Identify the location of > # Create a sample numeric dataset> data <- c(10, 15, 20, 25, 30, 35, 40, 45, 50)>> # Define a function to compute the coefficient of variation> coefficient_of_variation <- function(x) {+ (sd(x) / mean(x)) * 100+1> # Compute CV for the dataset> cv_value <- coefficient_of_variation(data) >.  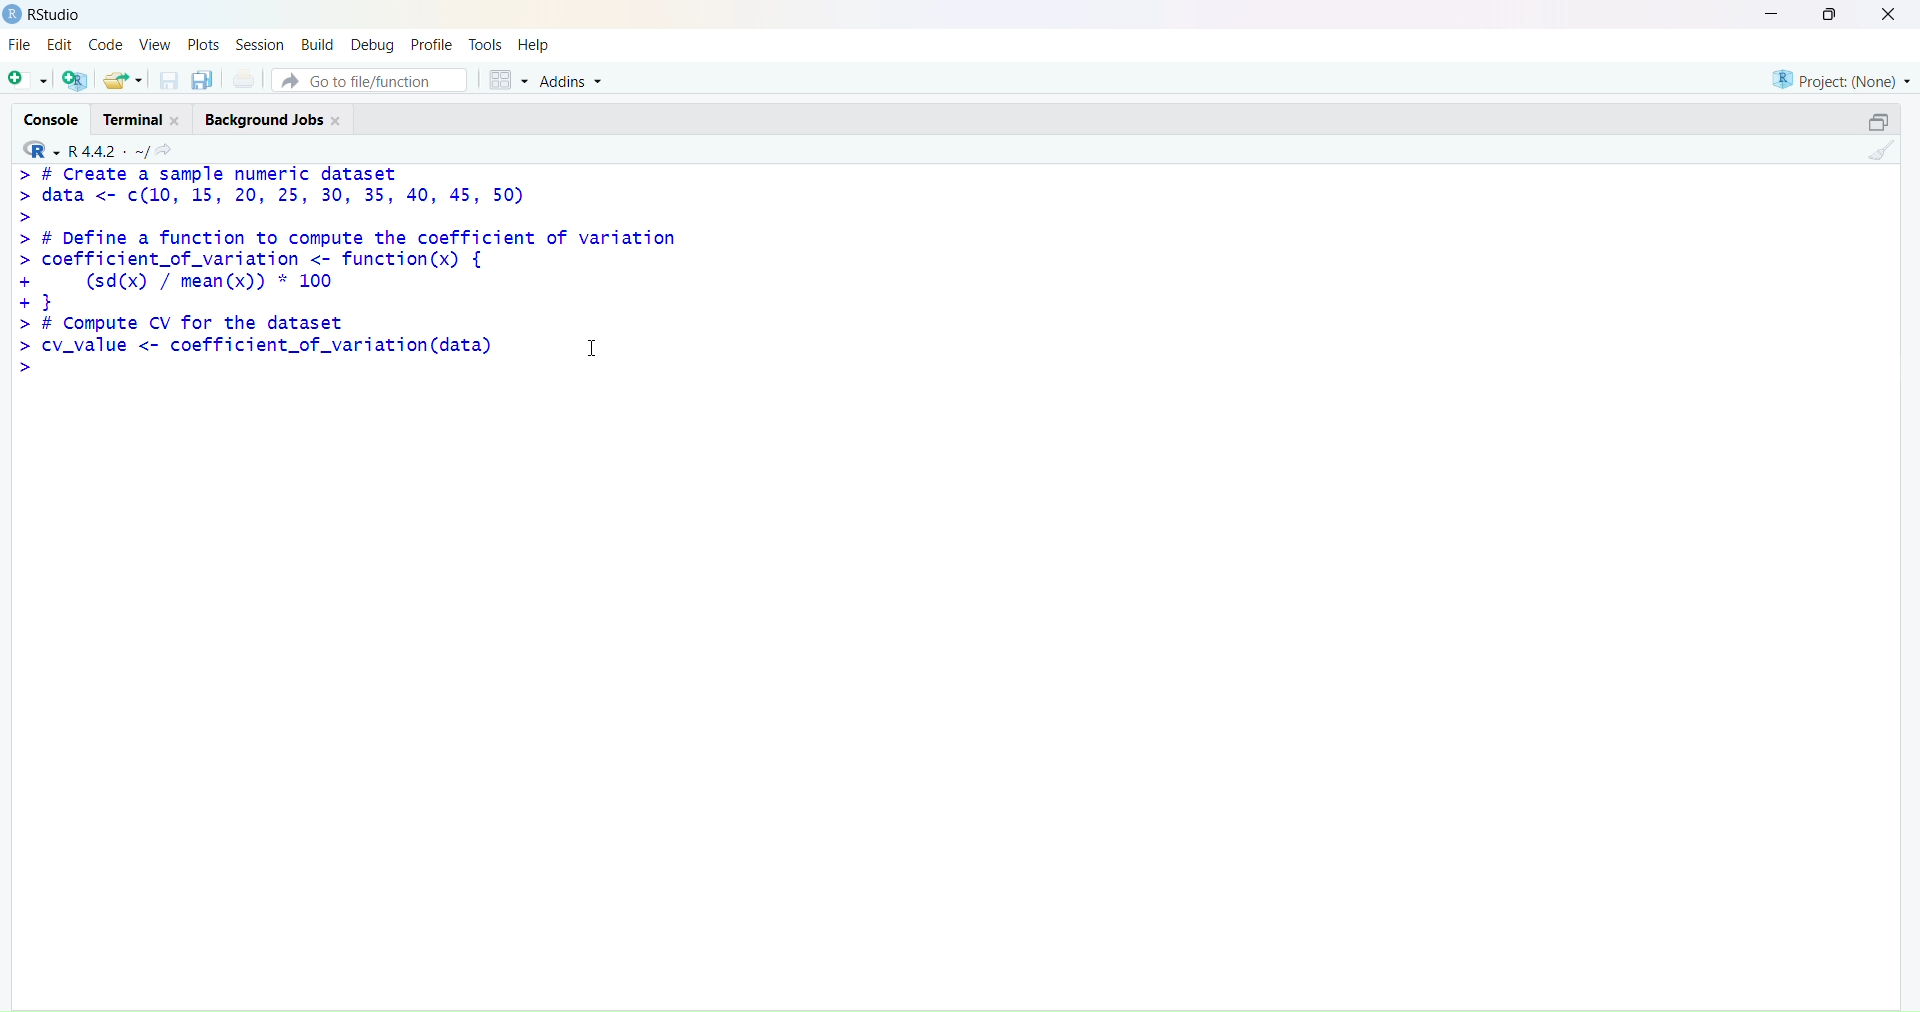
(357, 275).